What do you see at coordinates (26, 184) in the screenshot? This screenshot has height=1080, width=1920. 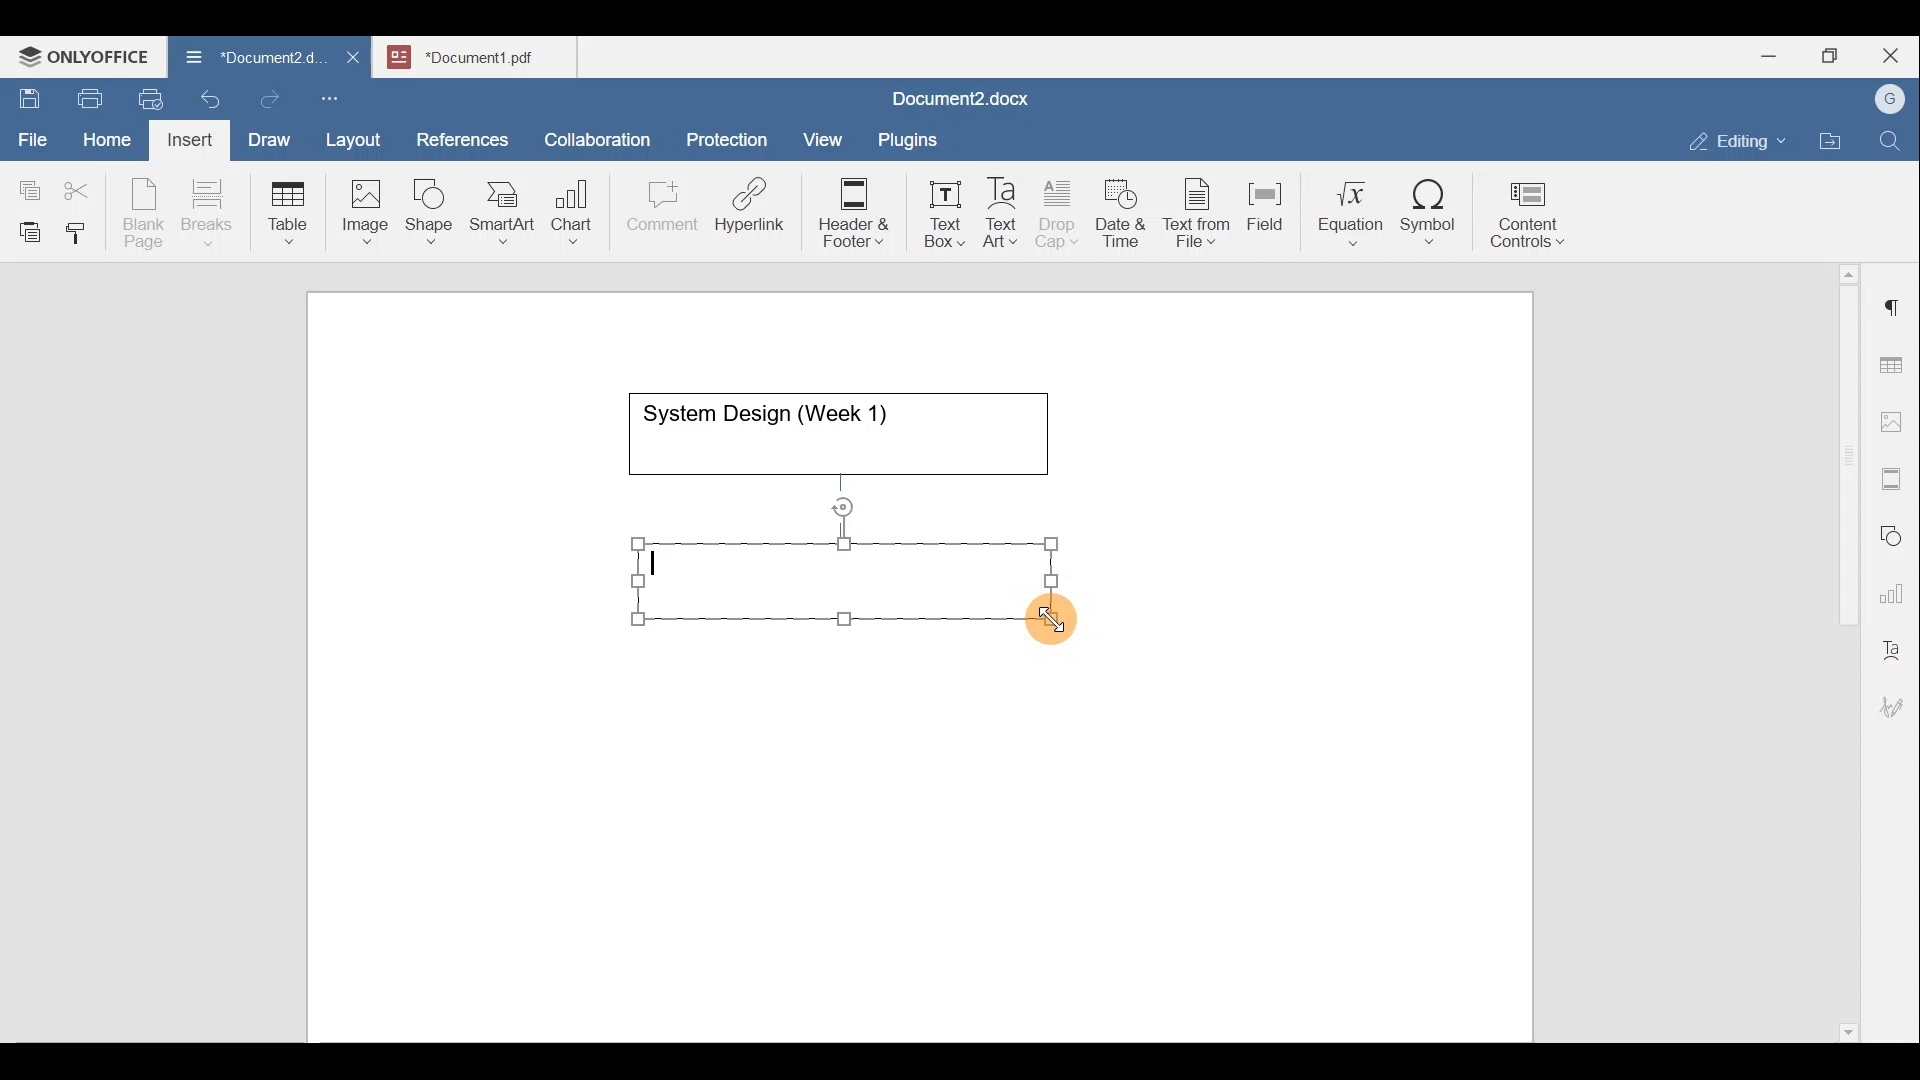 I see `Copy` at bounding box center [26, 184].